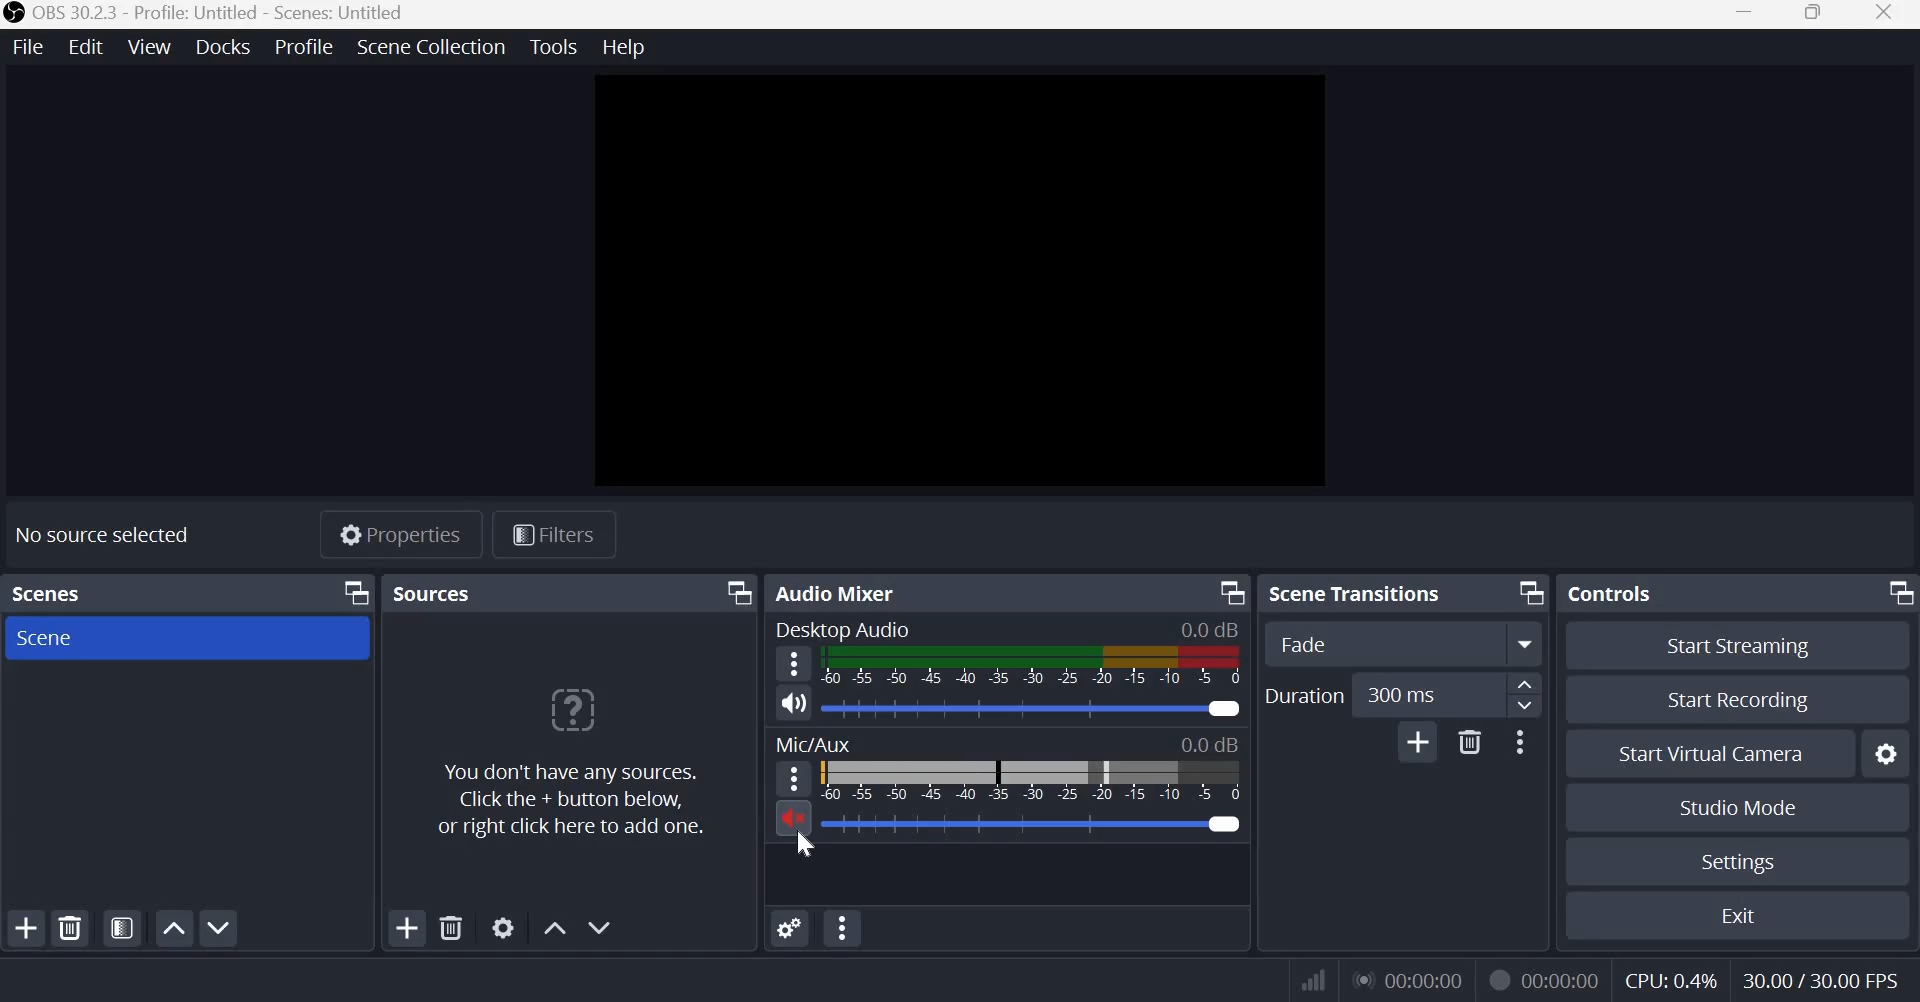 This screenshot has height=1002, width=1920. Describe the element at coordinates (1469, 742) in the screenshot. I see `Delete Transition ` at that location.